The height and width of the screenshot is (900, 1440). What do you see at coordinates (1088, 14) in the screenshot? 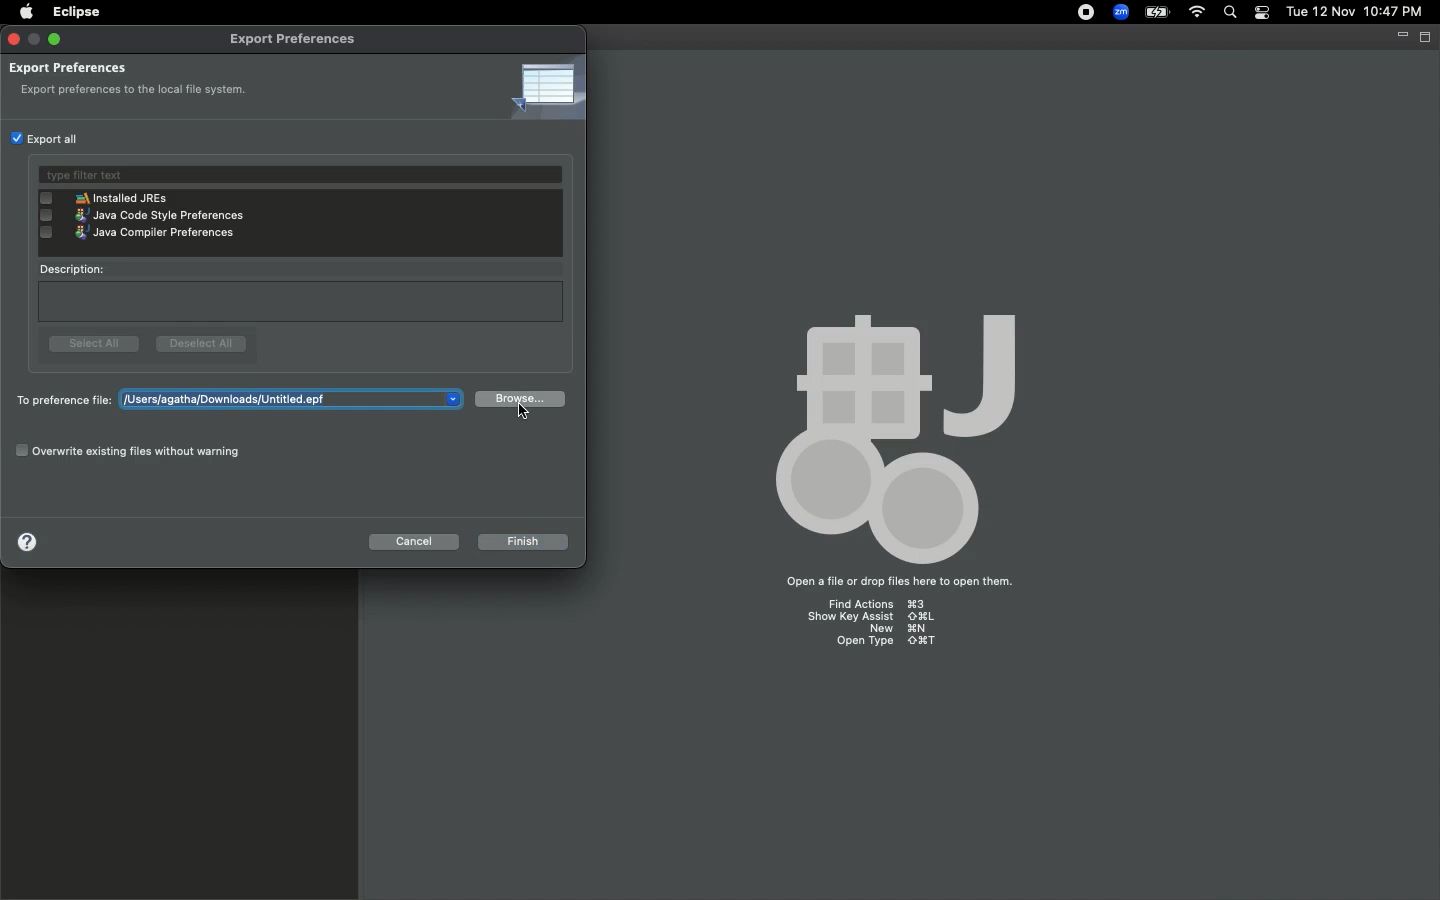
I see `Recording` at bounding box center [1088, 14].